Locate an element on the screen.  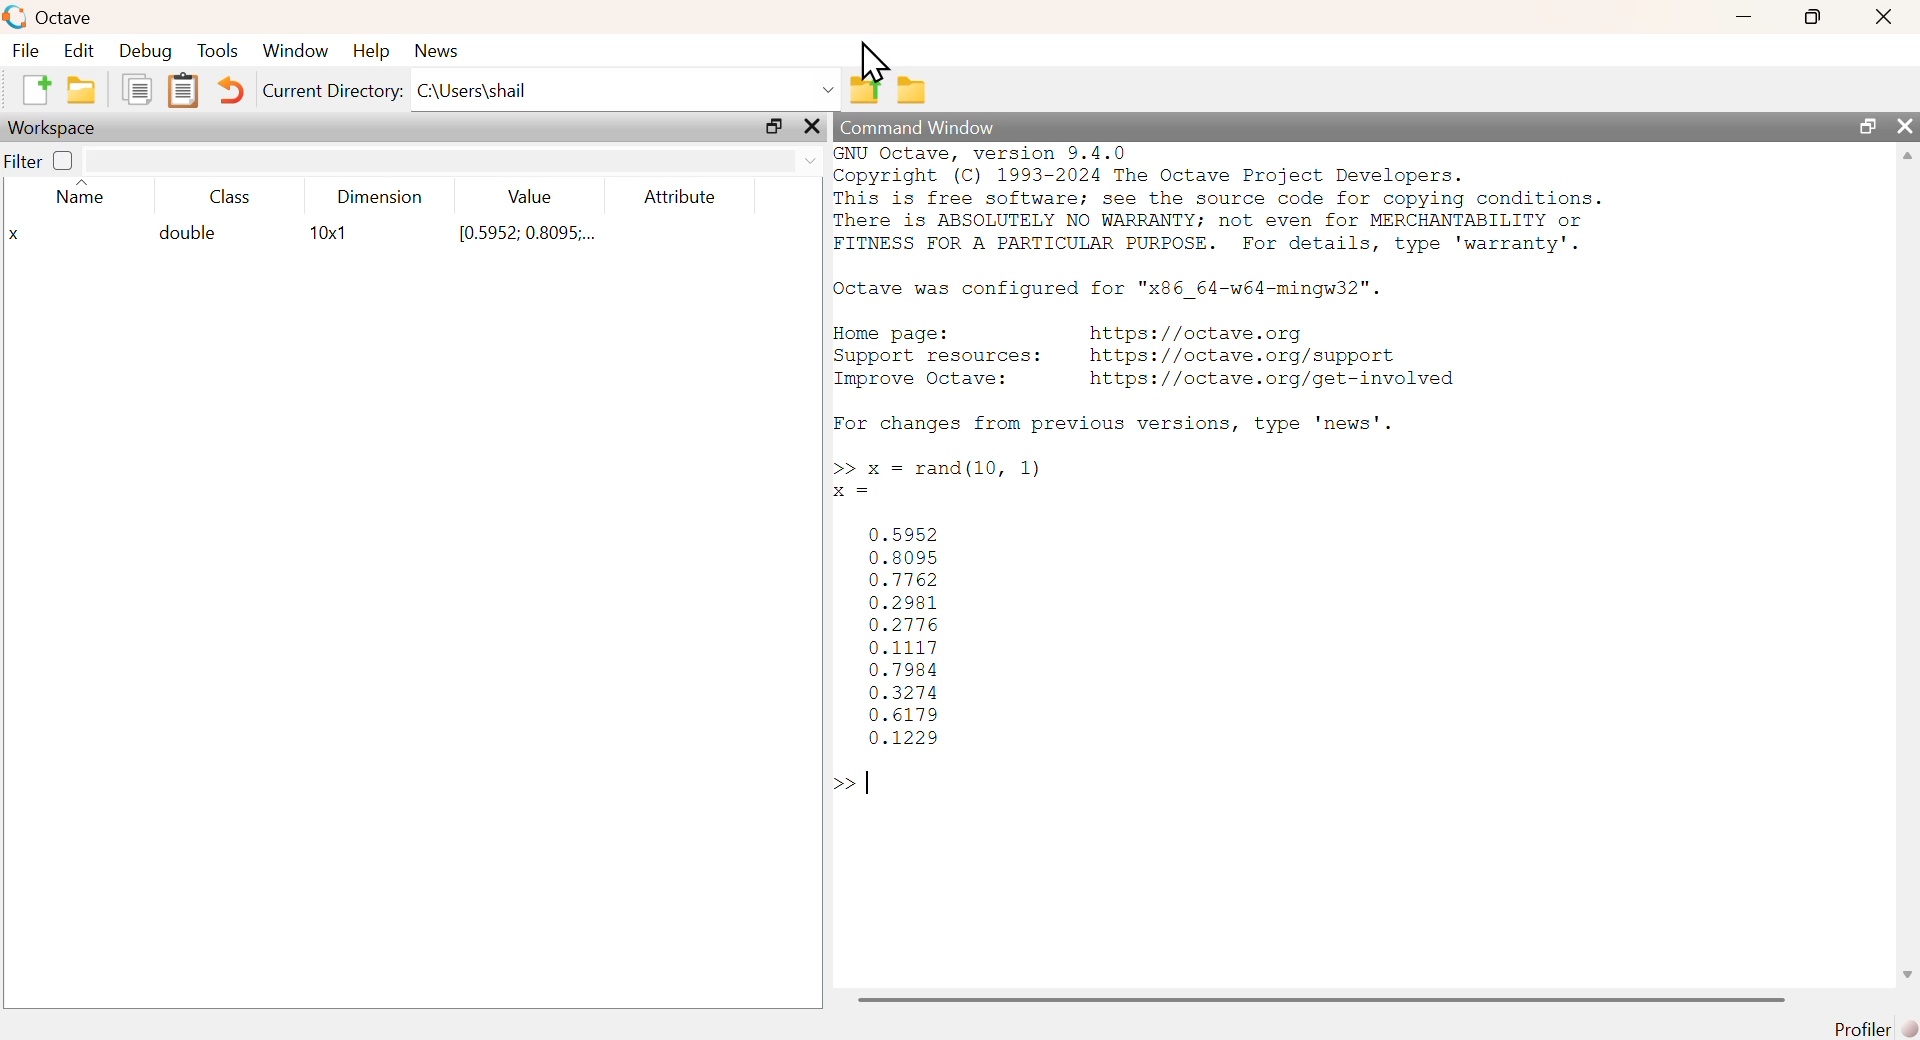
Attribute is located at coordinates (682, 199).